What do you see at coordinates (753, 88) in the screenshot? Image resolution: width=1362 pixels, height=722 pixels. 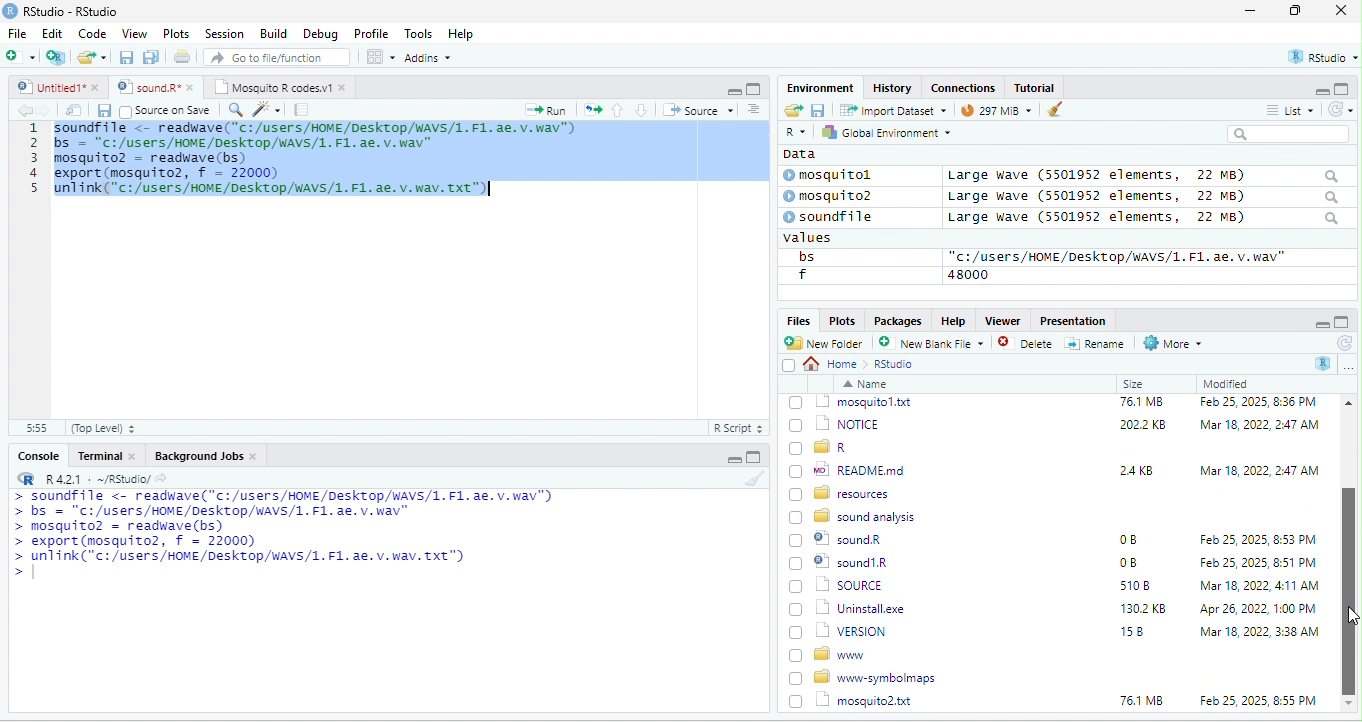 I see `maximize` at bounding box center [753, 88].